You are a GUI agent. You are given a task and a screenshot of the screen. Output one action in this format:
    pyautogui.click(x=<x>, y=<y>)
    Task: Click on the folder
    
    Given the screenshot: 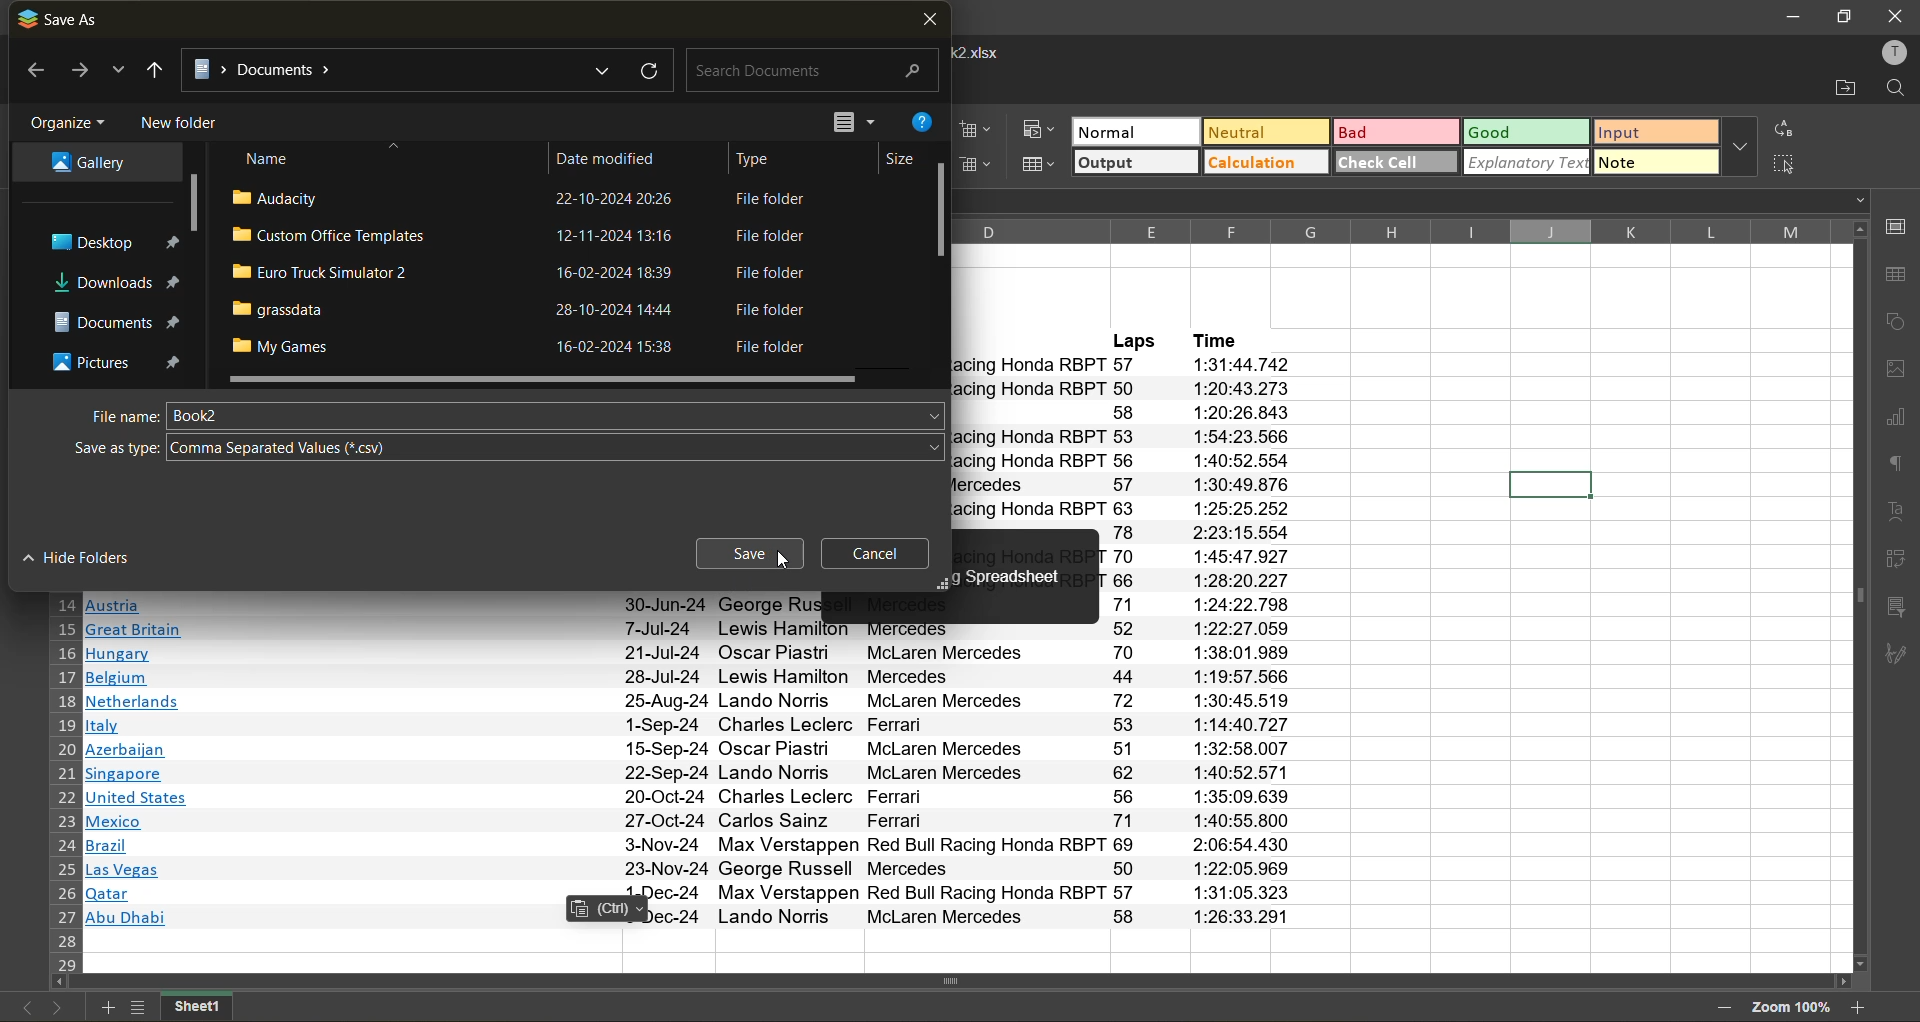 What is the action you would take?
    pyautogui.click(x=112, y=359)
    